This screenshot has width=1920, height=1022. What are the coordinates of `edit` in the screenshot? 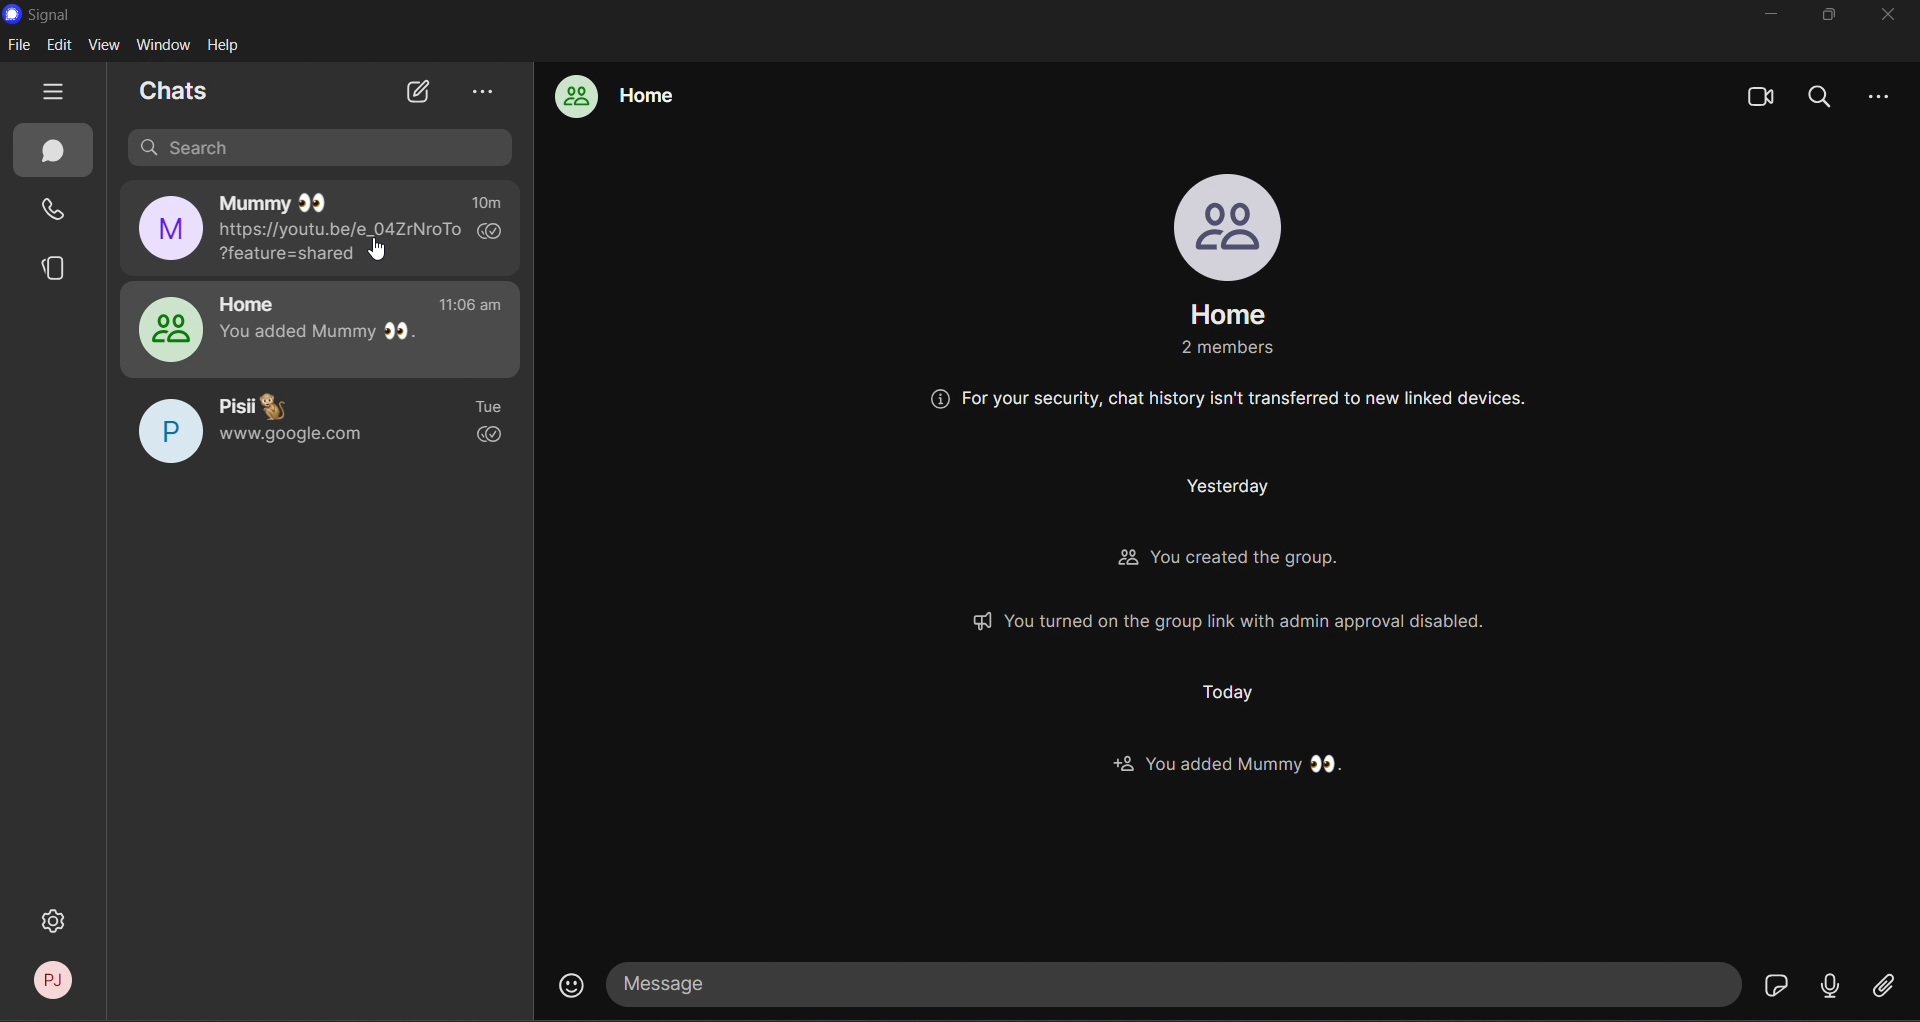 It's located at (59, 47).